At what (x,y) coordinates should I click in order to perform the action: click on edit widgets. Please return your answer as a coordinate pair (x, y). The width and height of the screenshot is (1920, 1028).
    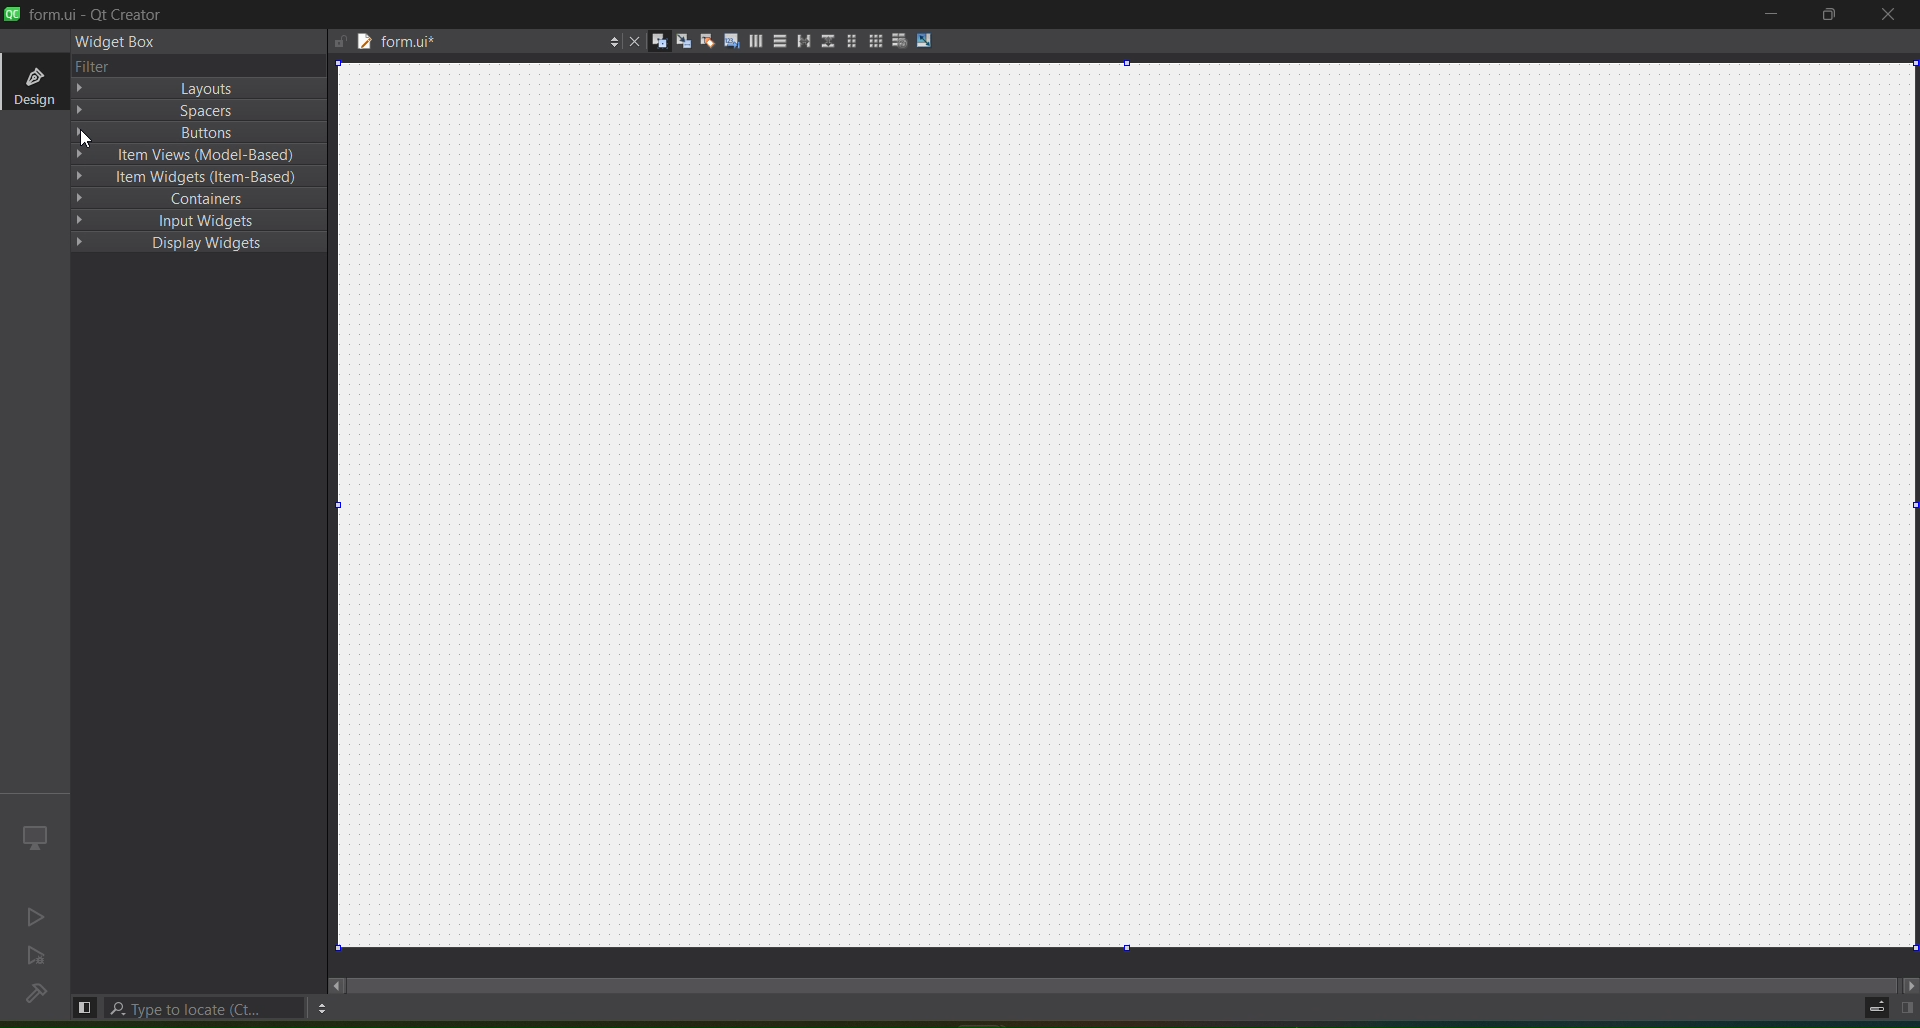
    Looking at the image, I should click on (654, 40).